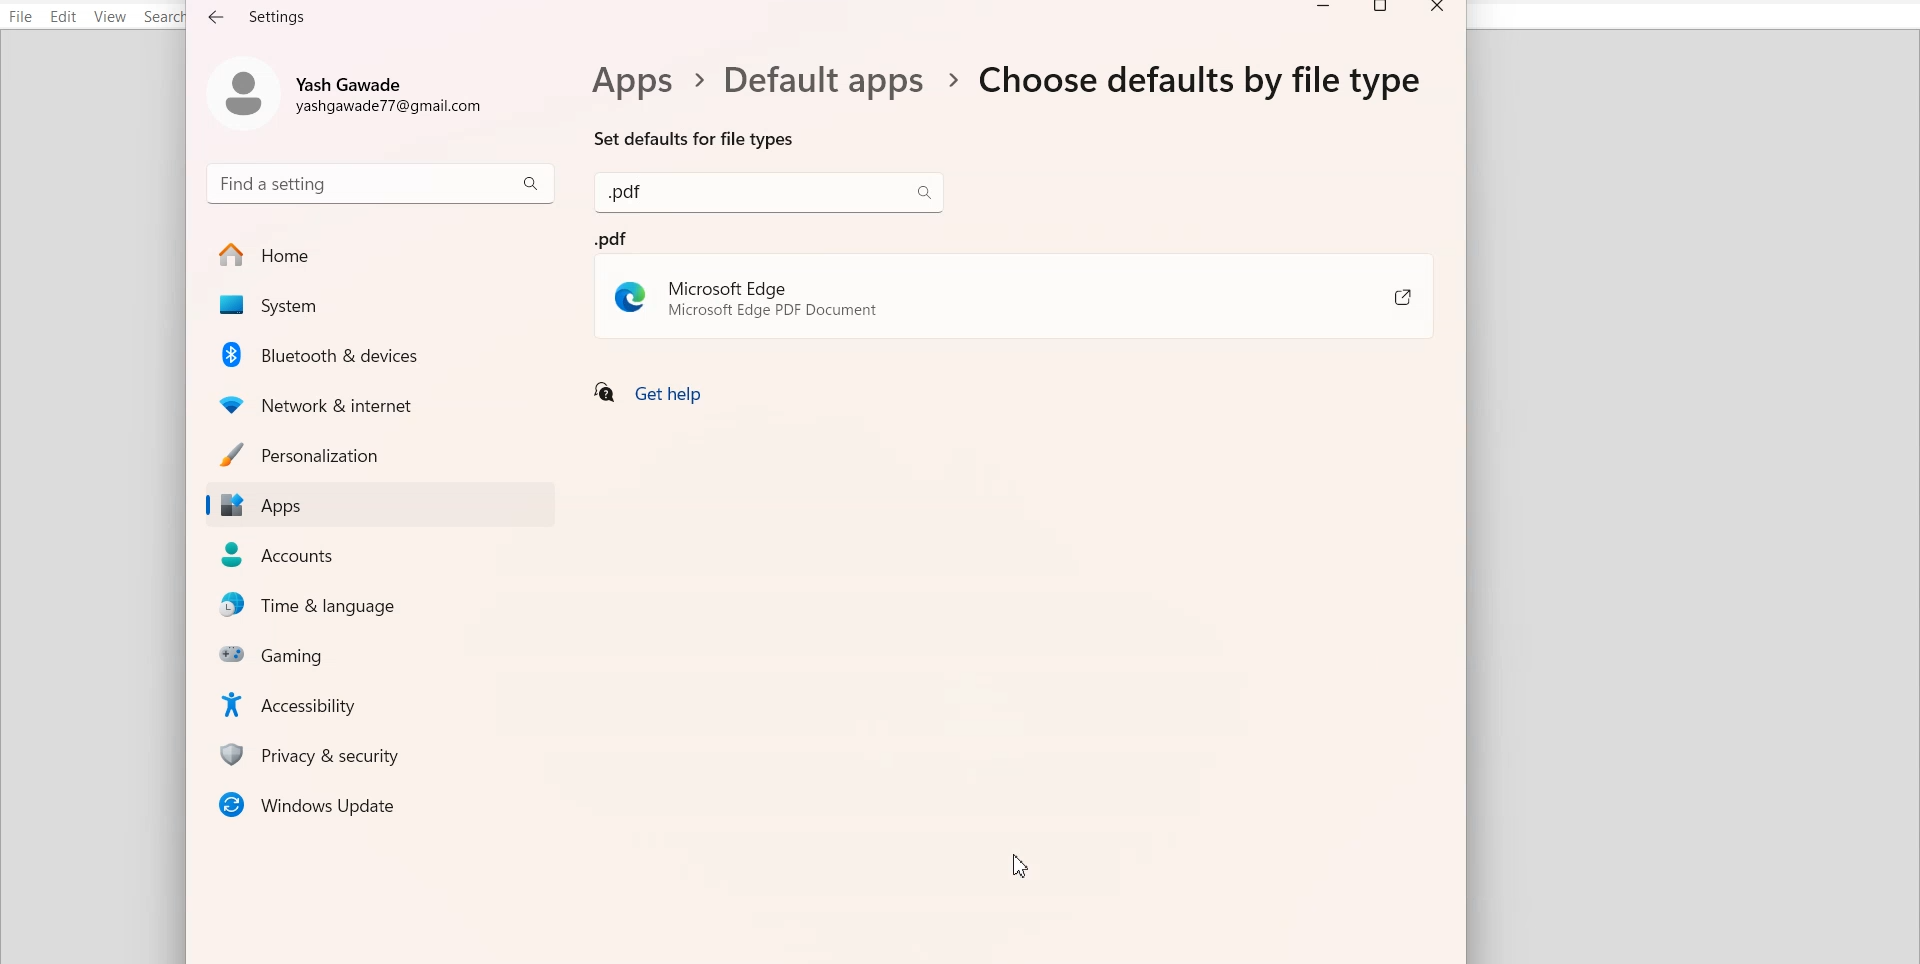 The image size is (1920, 964). What do you see at coordinates (1021, 865) in the screenshot?
I see `Cursor` at bounding box center [1021, 865].